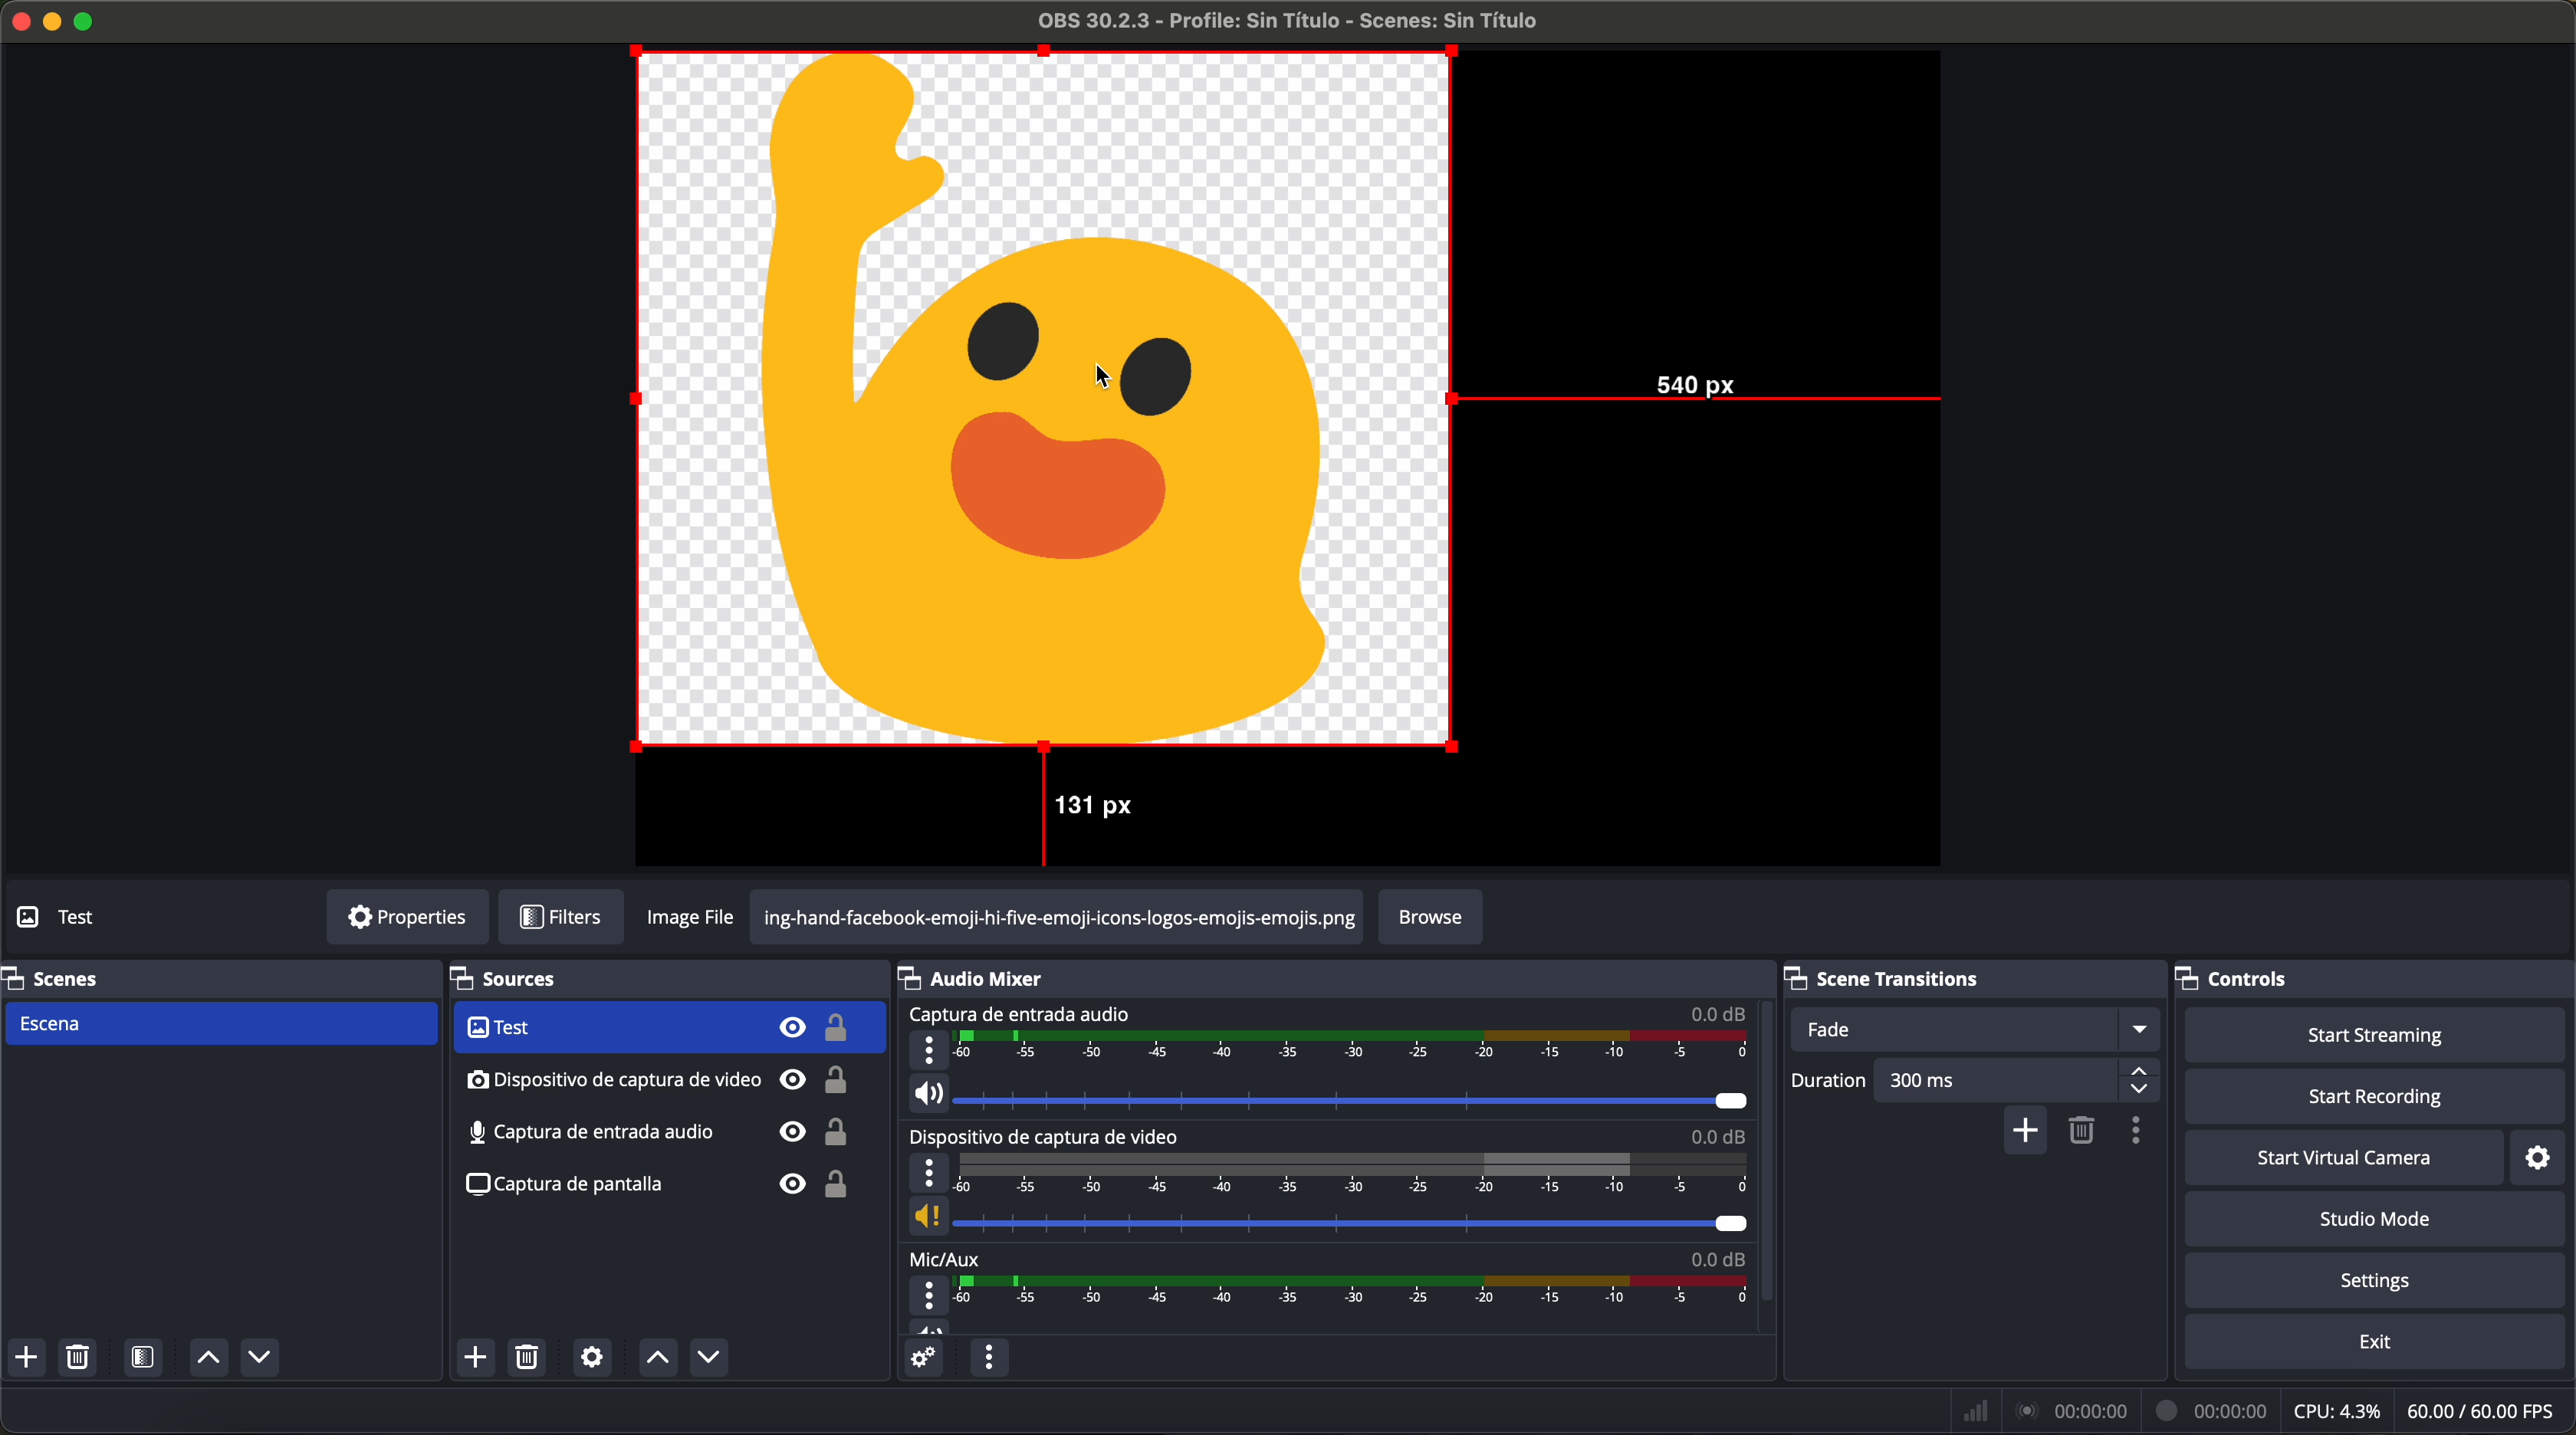 This screenshot has height=1435, width=2576. I want to click on advanced audio properties, so click(922, 1358).